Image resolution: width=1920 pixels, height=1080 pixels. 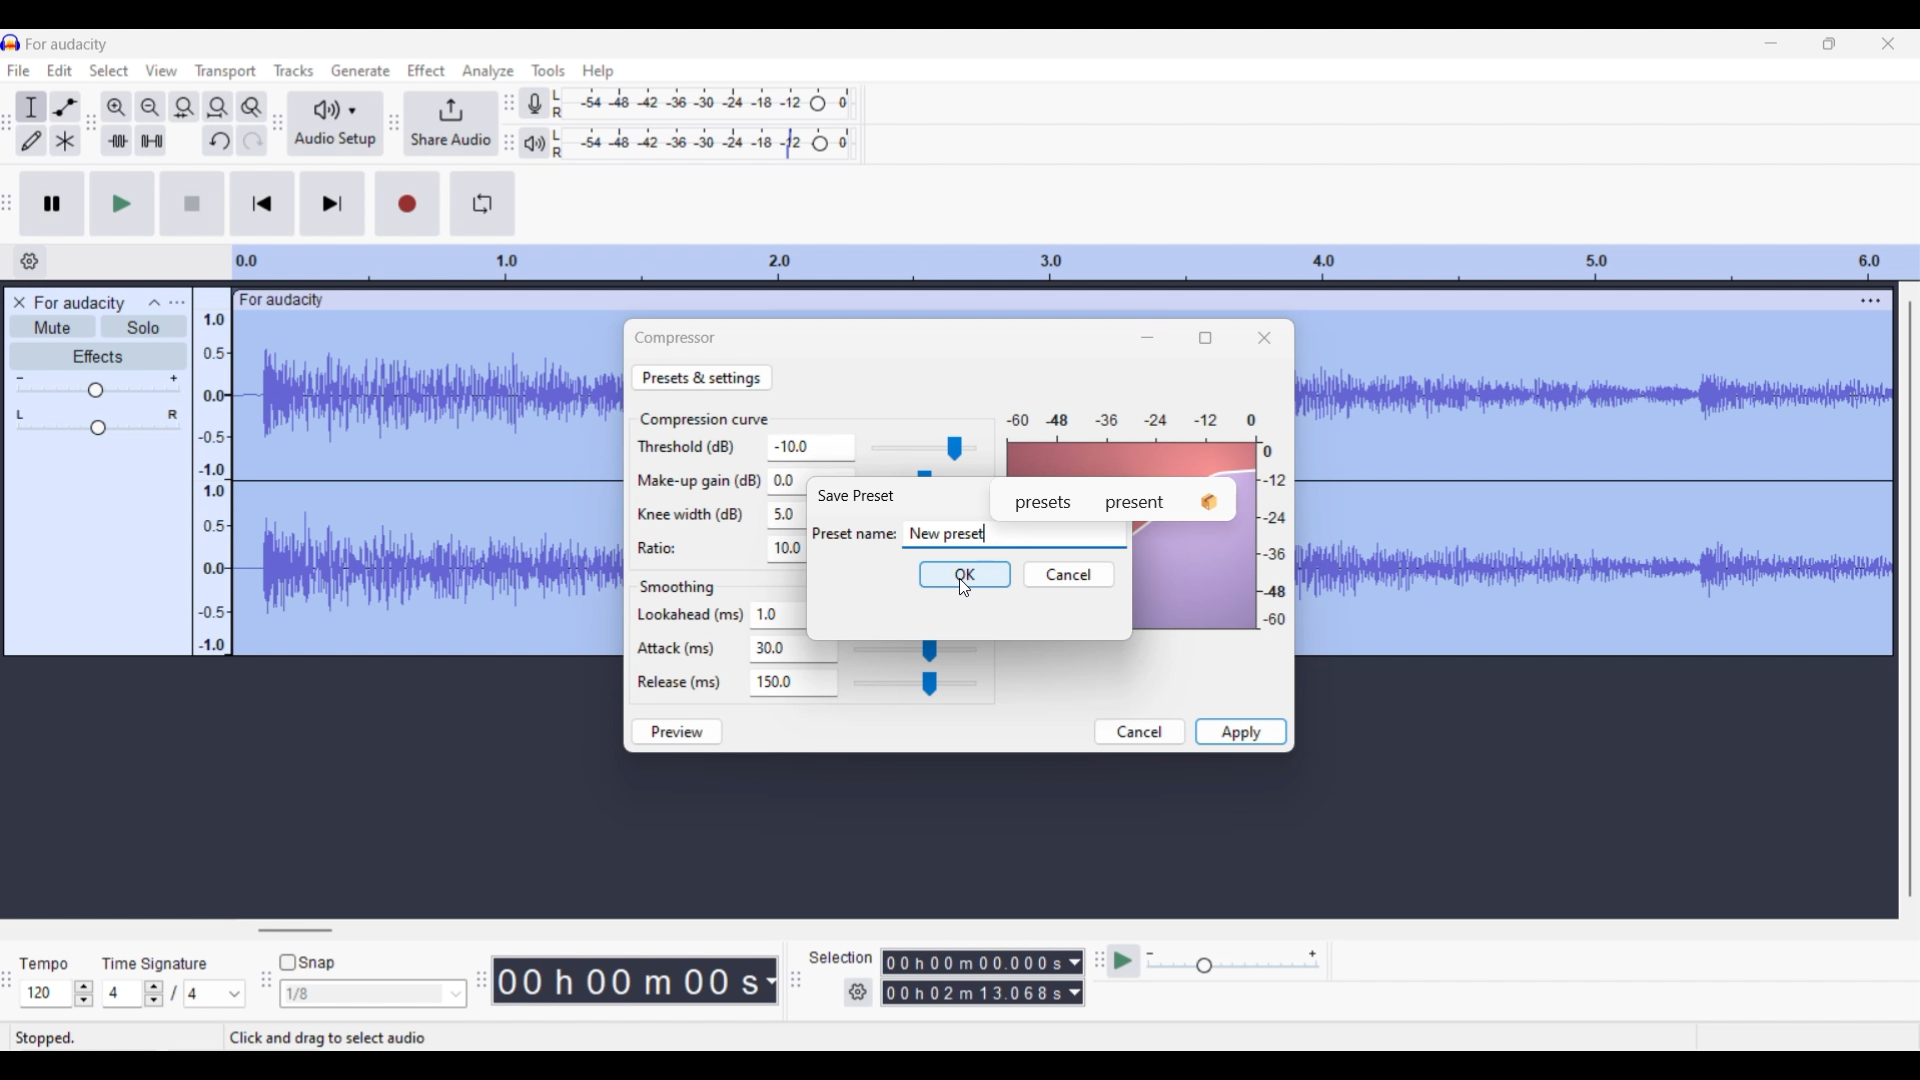 I want to click on Text box for Lookahead, so click(x=780, y=615).